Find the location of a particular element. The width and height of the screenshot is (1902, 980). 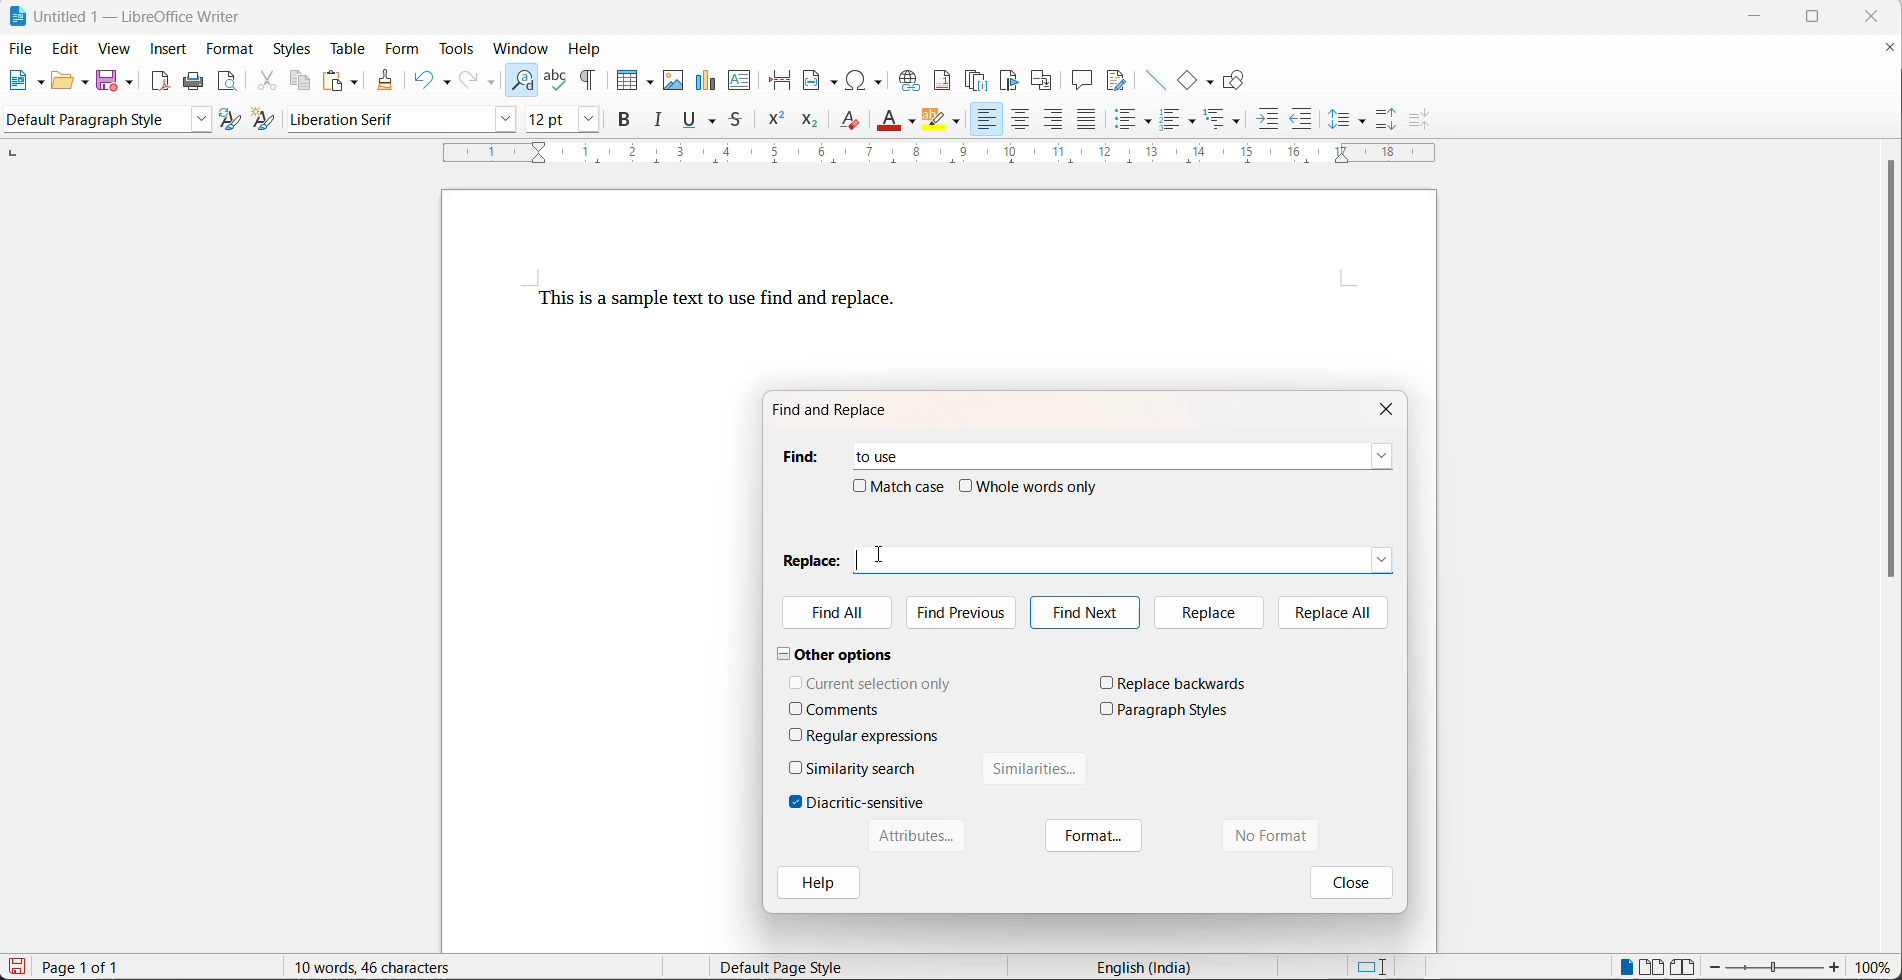

regular expressions is located at coordinates (875, 736).